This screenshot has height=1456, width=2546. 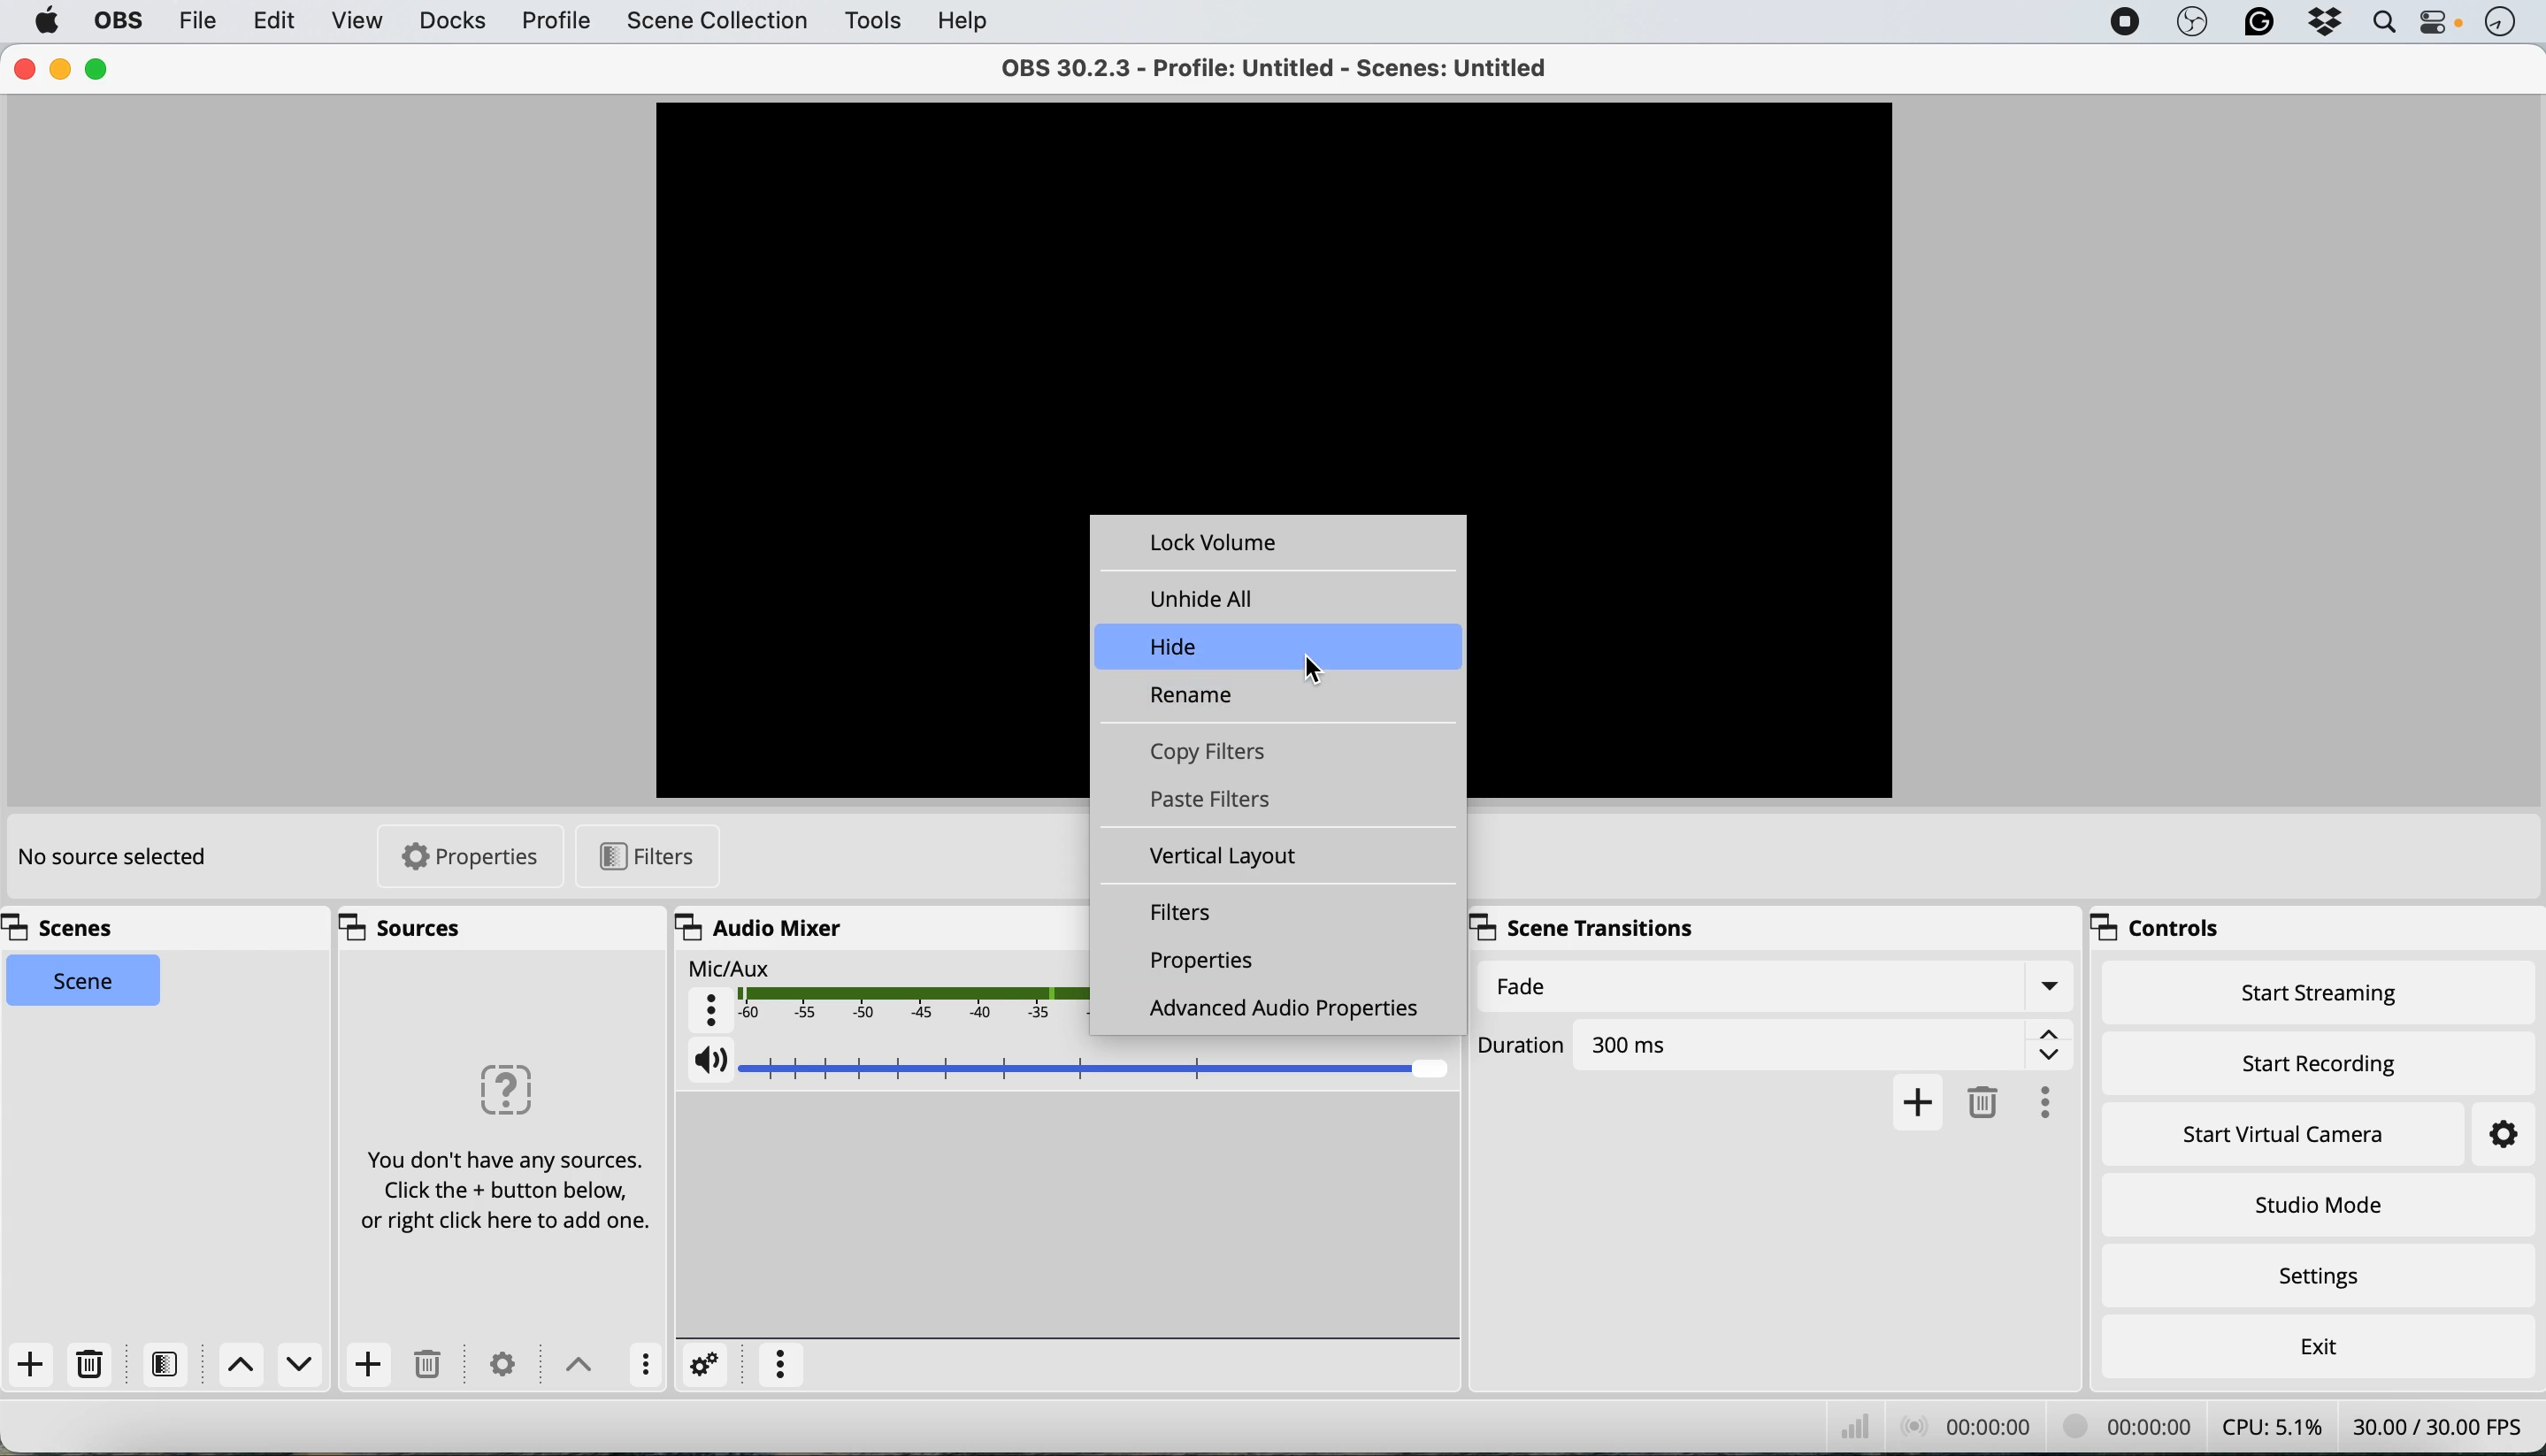 I want to click on edit, so click(x=270, y=20).